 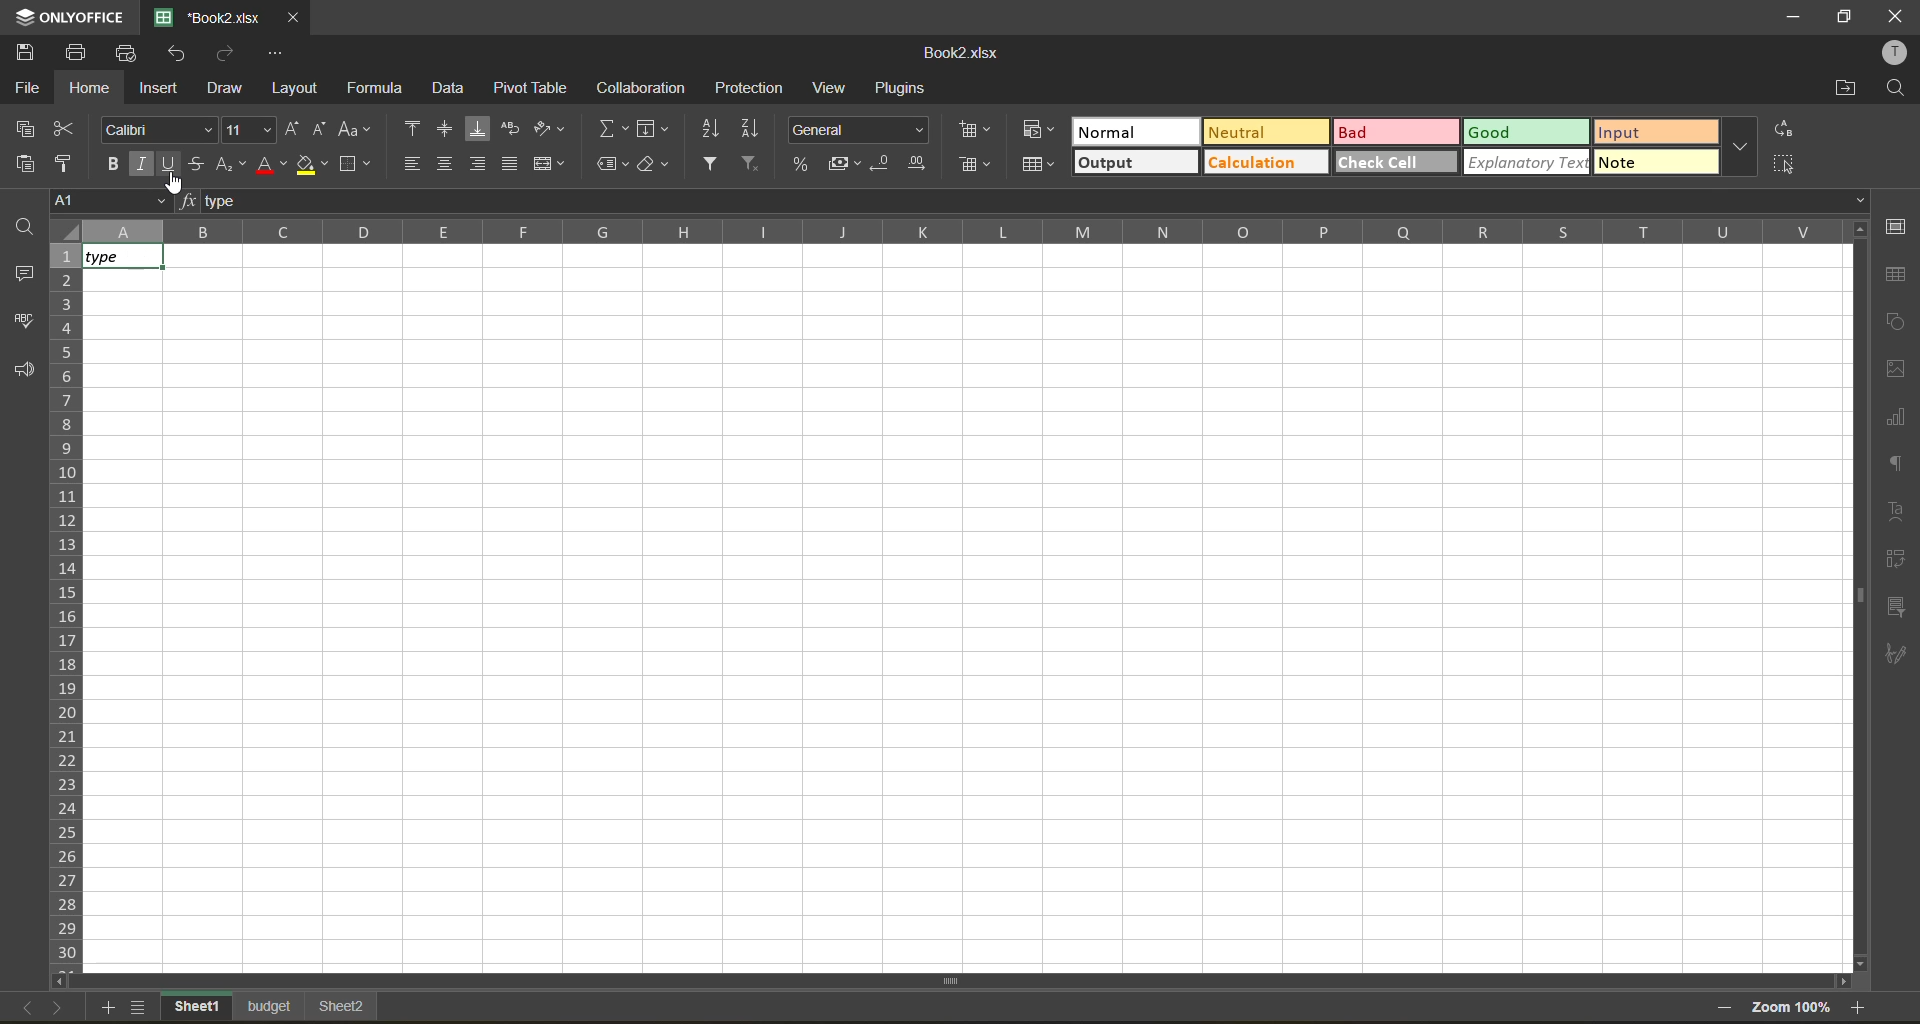 I want to click on file, so click(x=31, y=85).